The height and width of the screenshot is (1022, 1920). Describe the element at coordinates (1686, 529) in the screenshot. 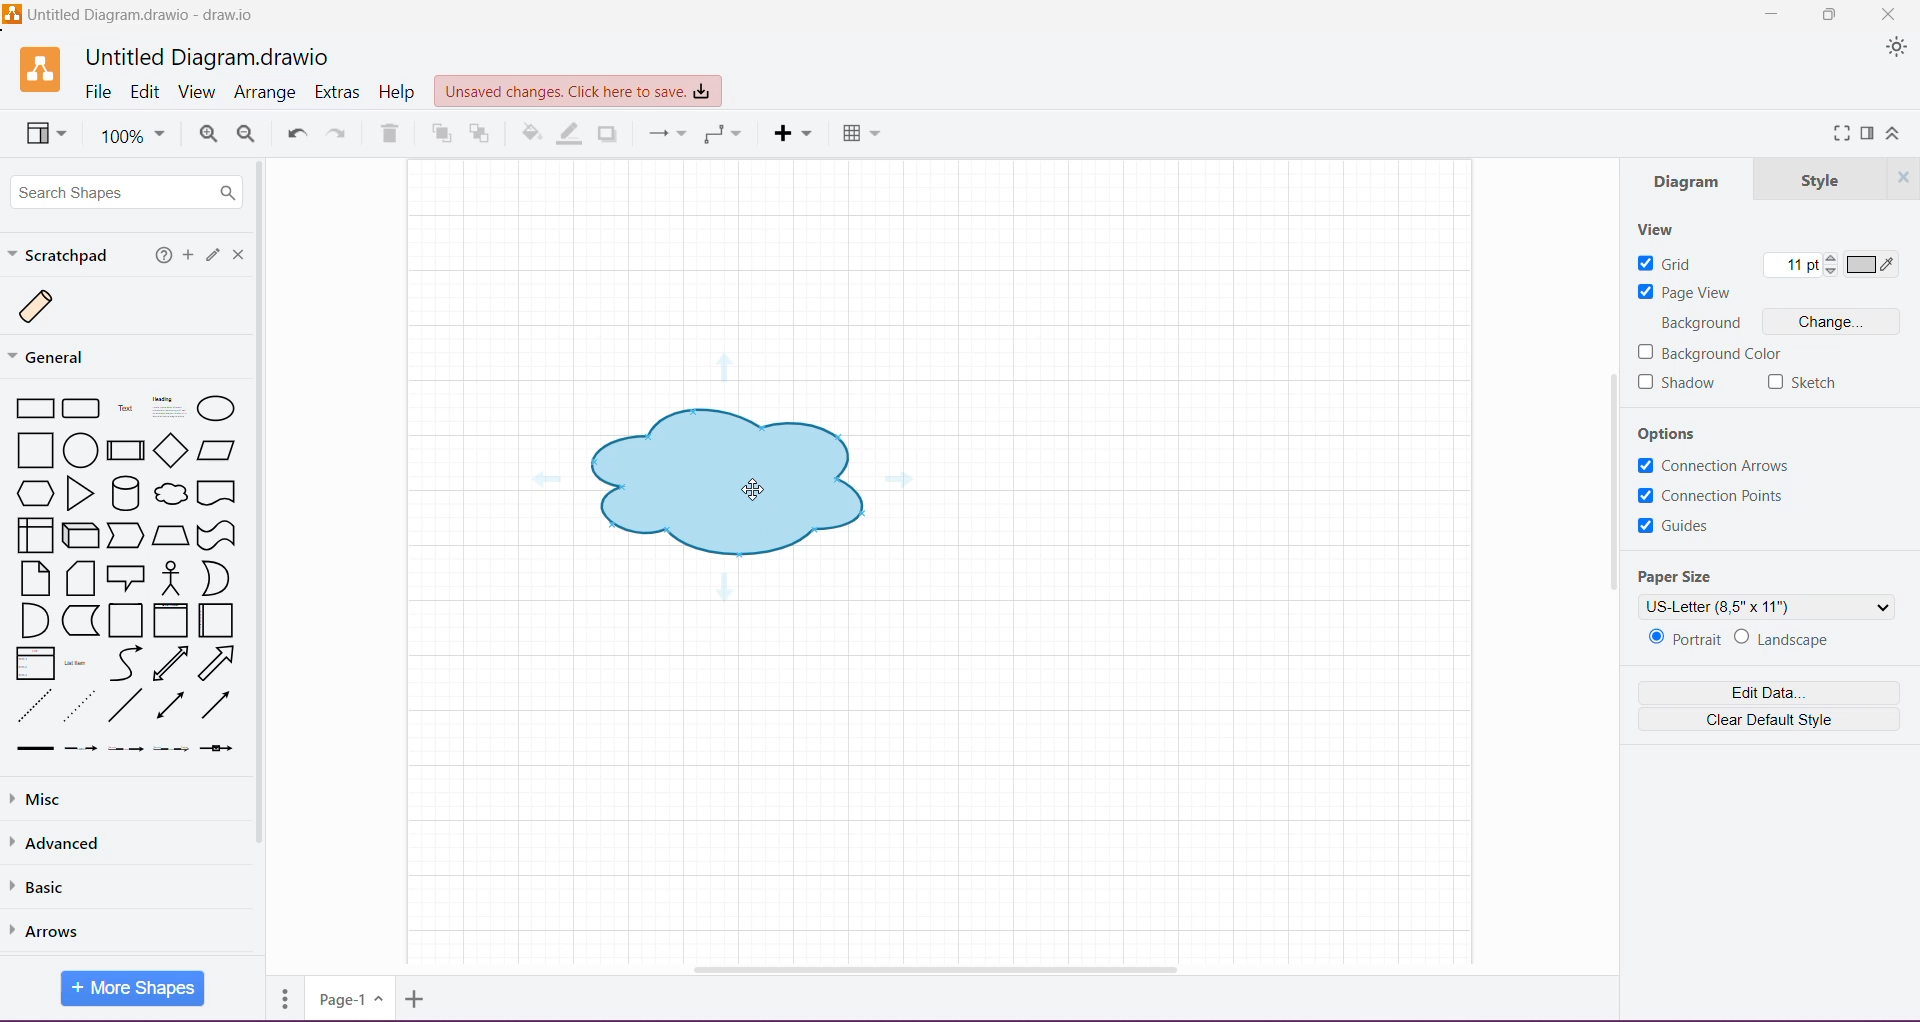

I see `Guides` at that location.